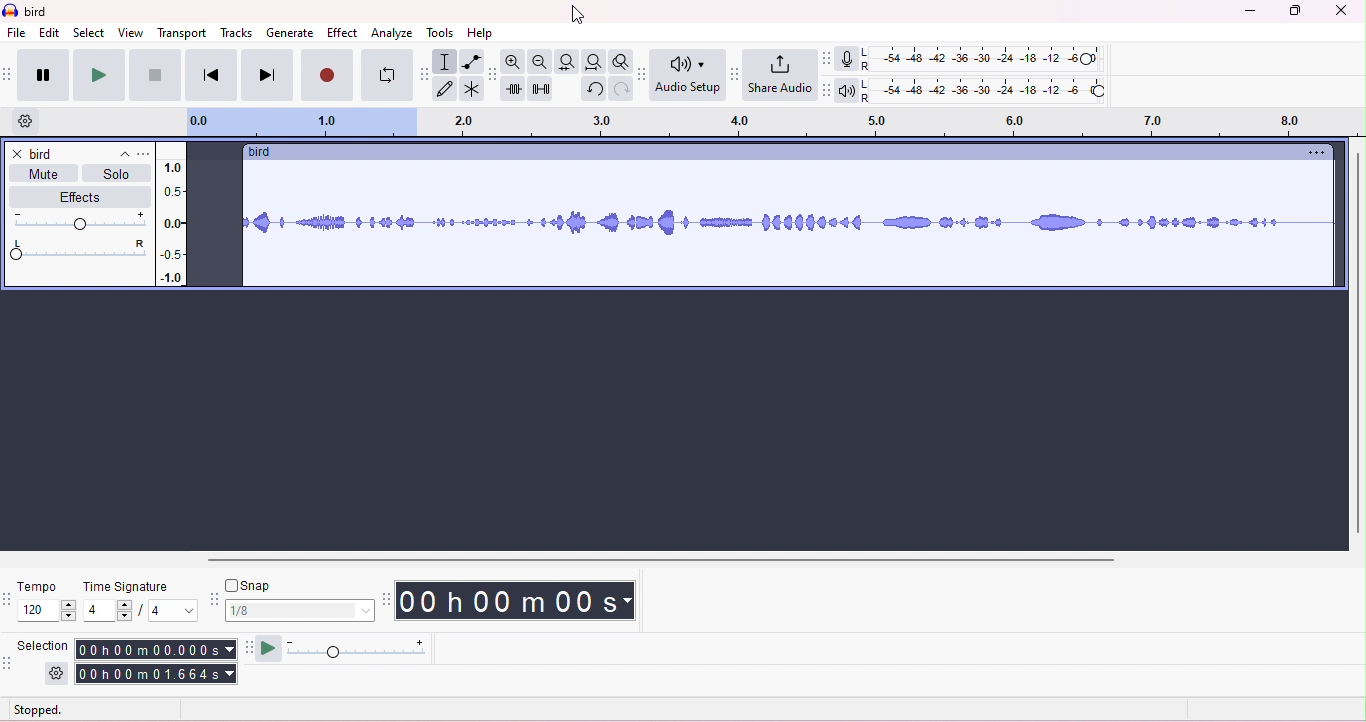 The height and width of the screenshot is (722, 1366). I want to click on share audio , so click(779, 75).